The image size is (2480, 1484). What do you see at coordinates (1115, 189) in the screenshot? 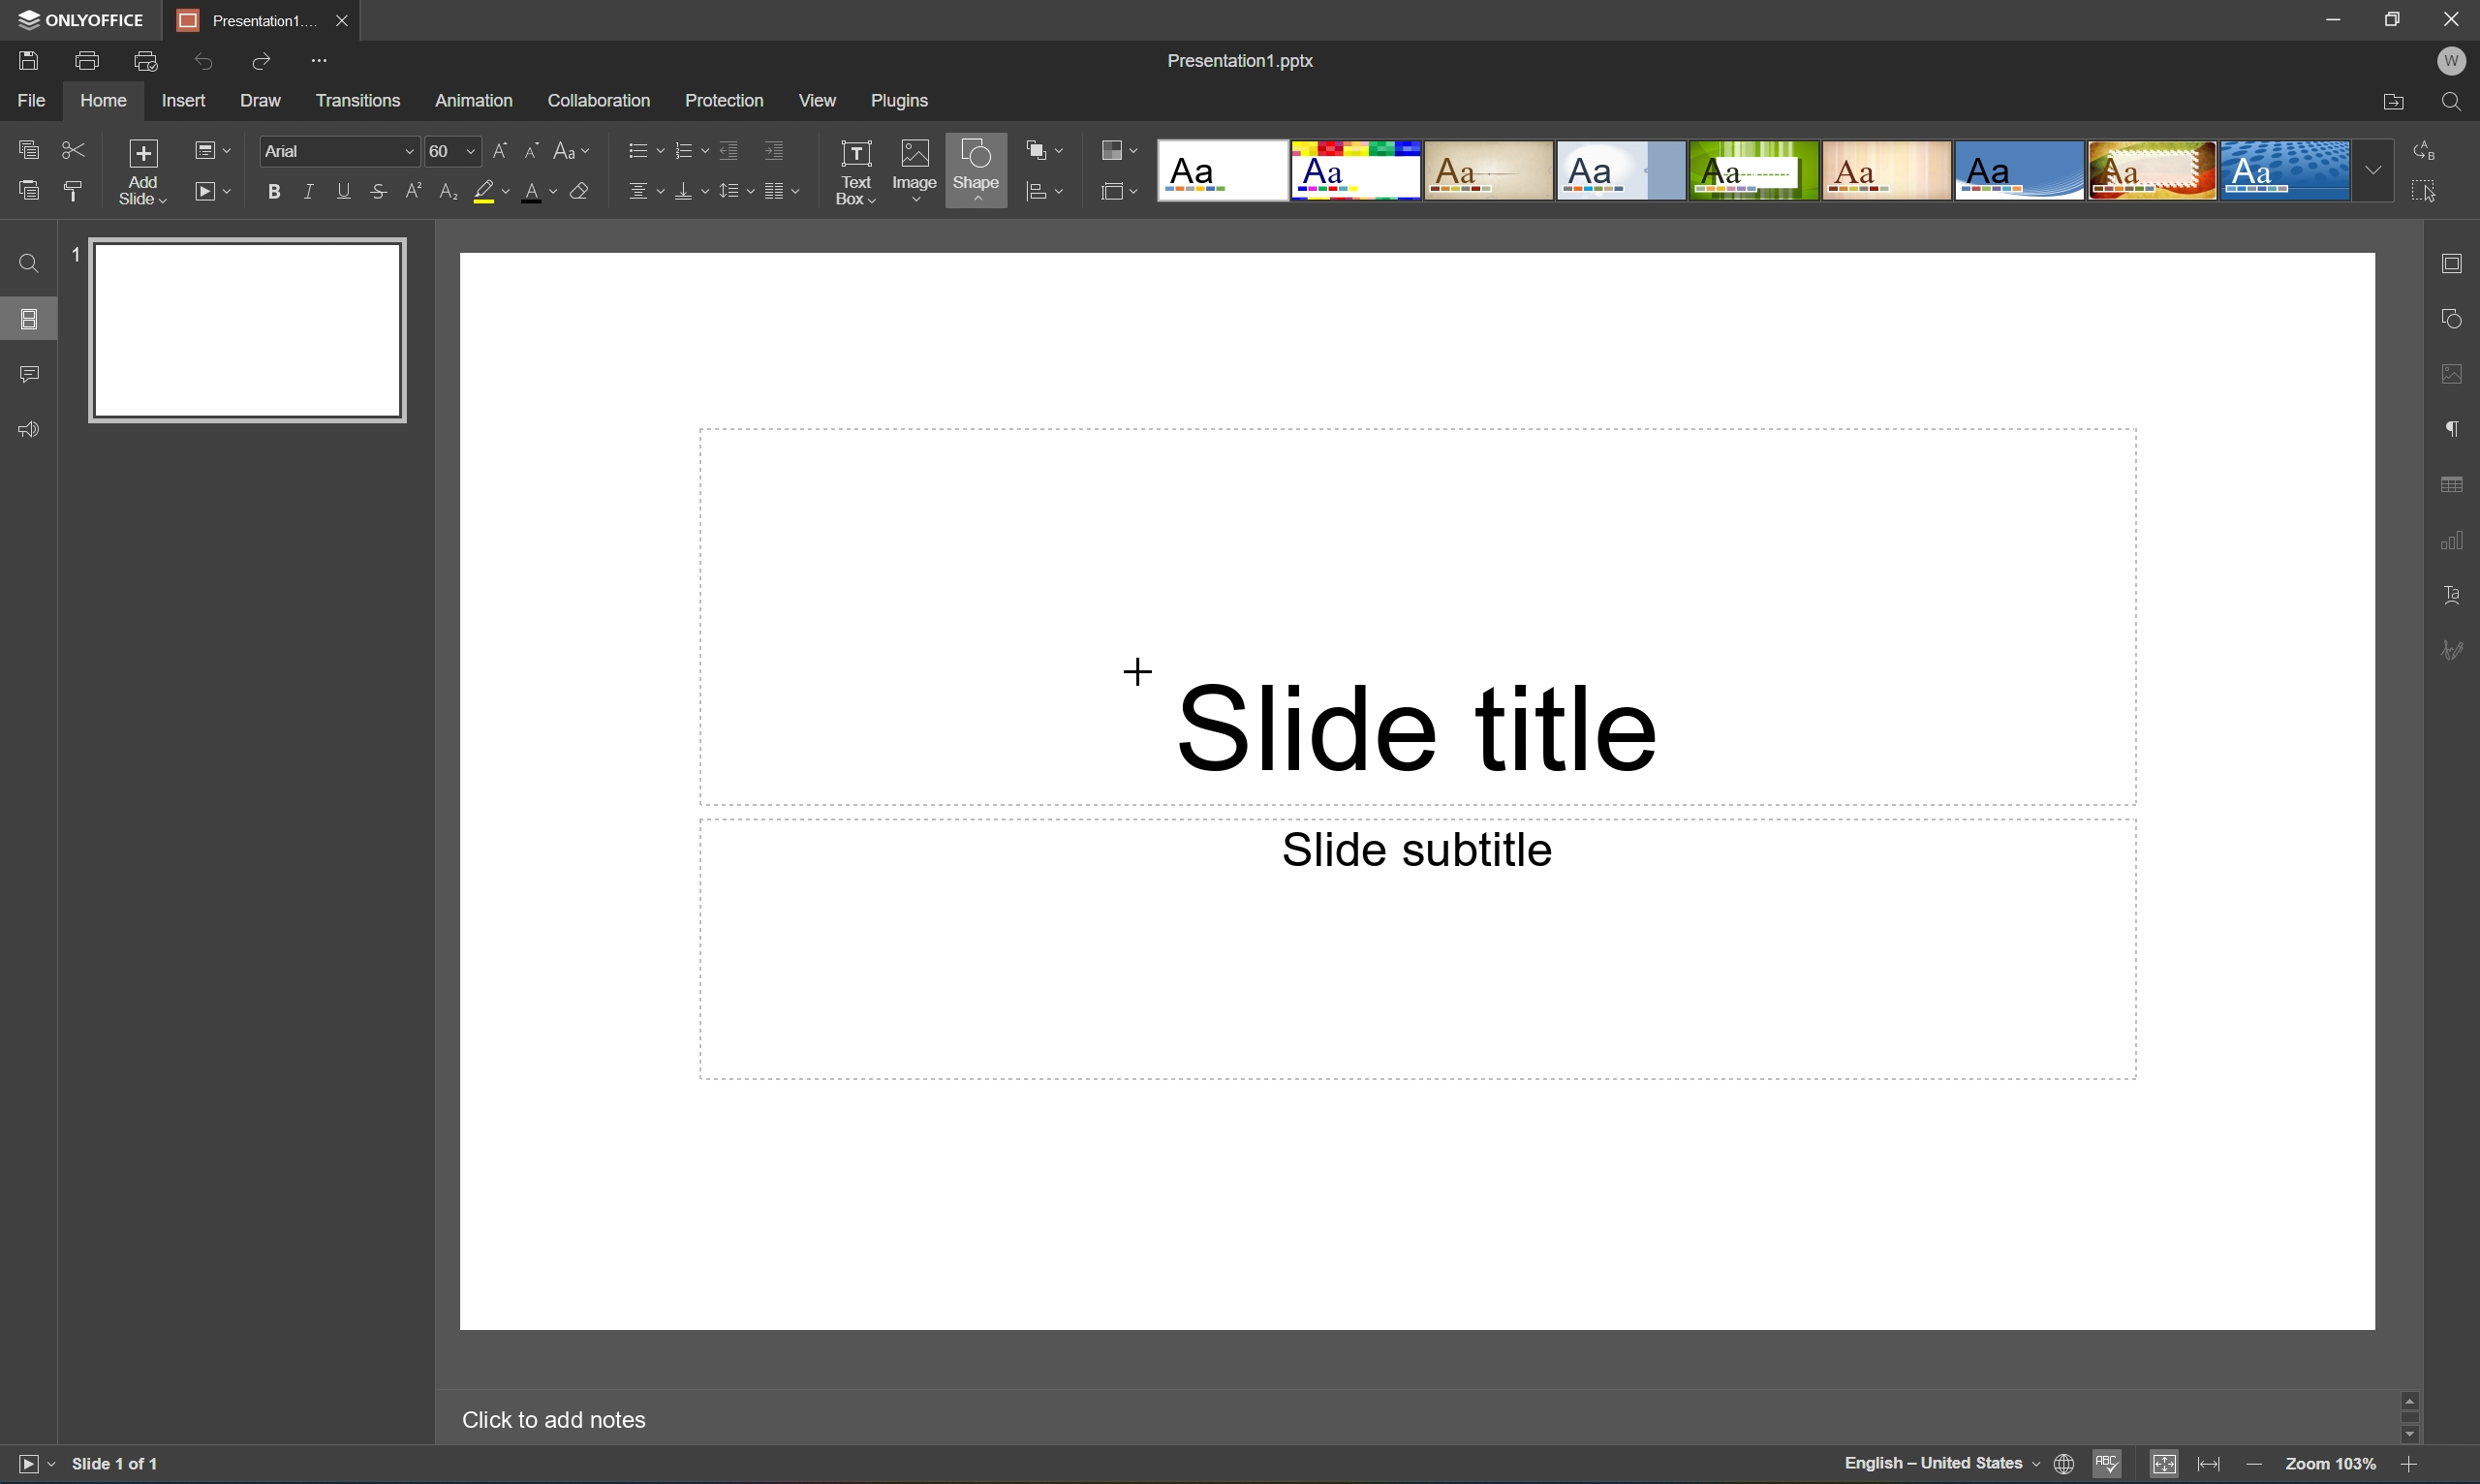
I see `icon` at bounding box center [1115, 189].